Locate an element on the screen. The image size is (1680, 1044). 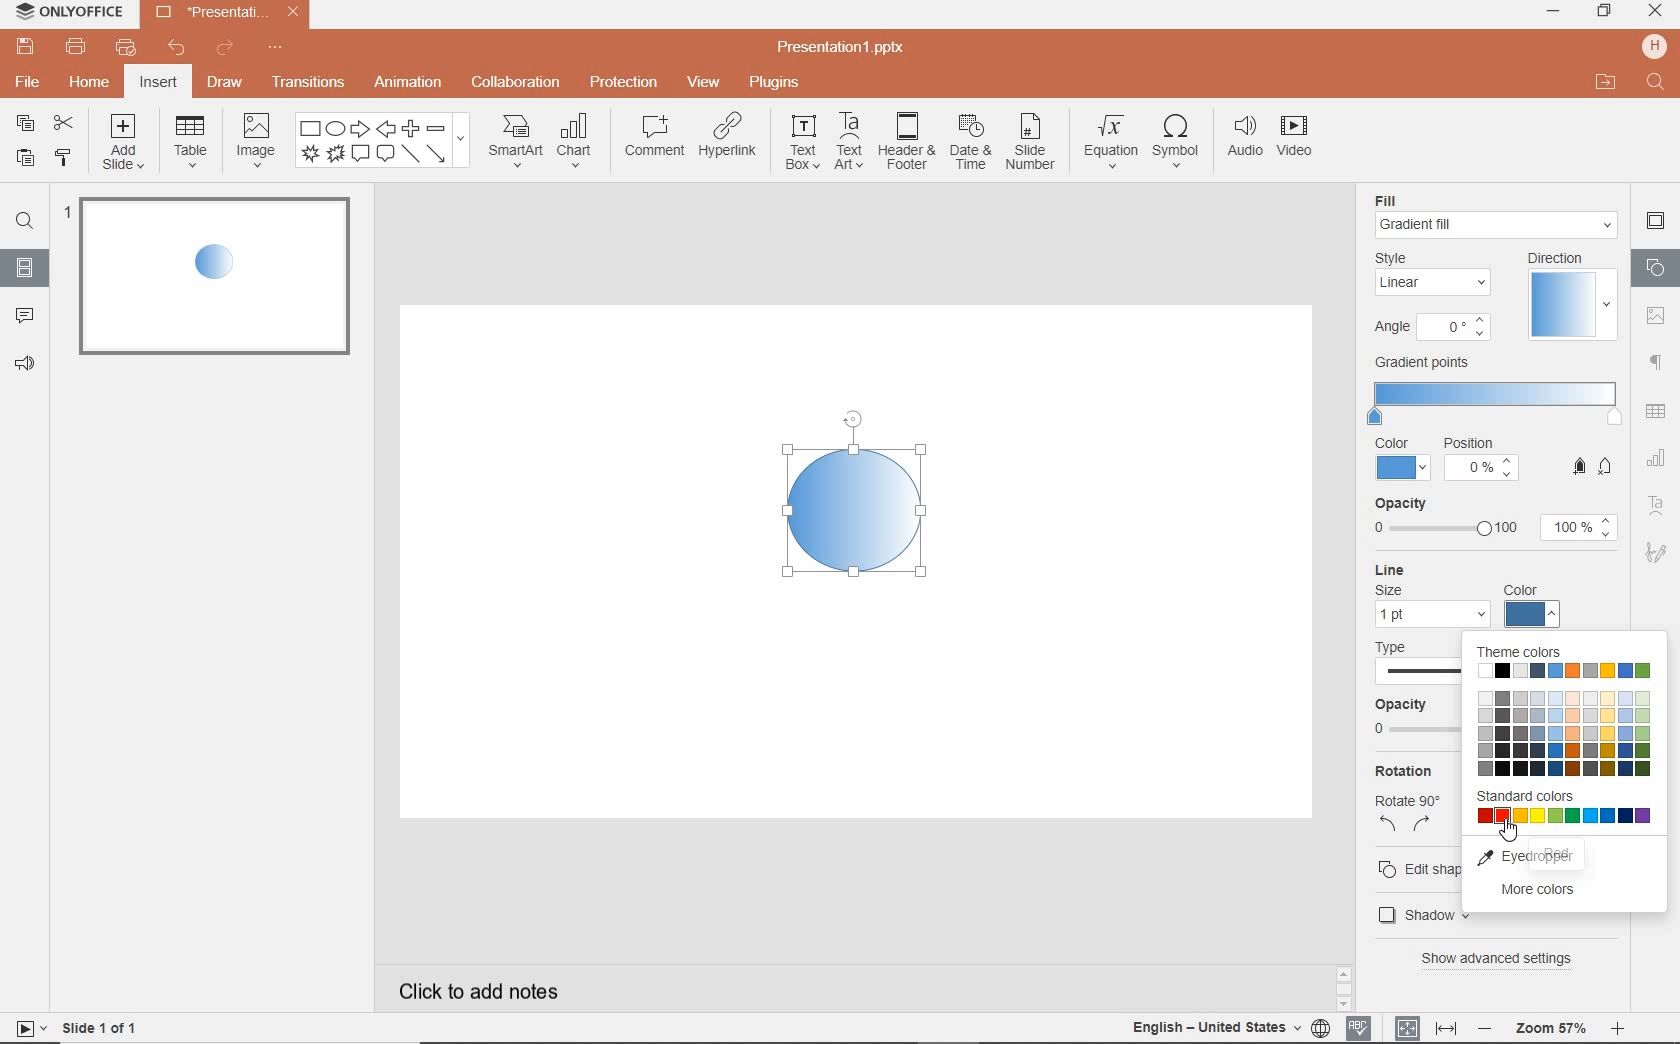
protection is located at coordinates (623, 84).